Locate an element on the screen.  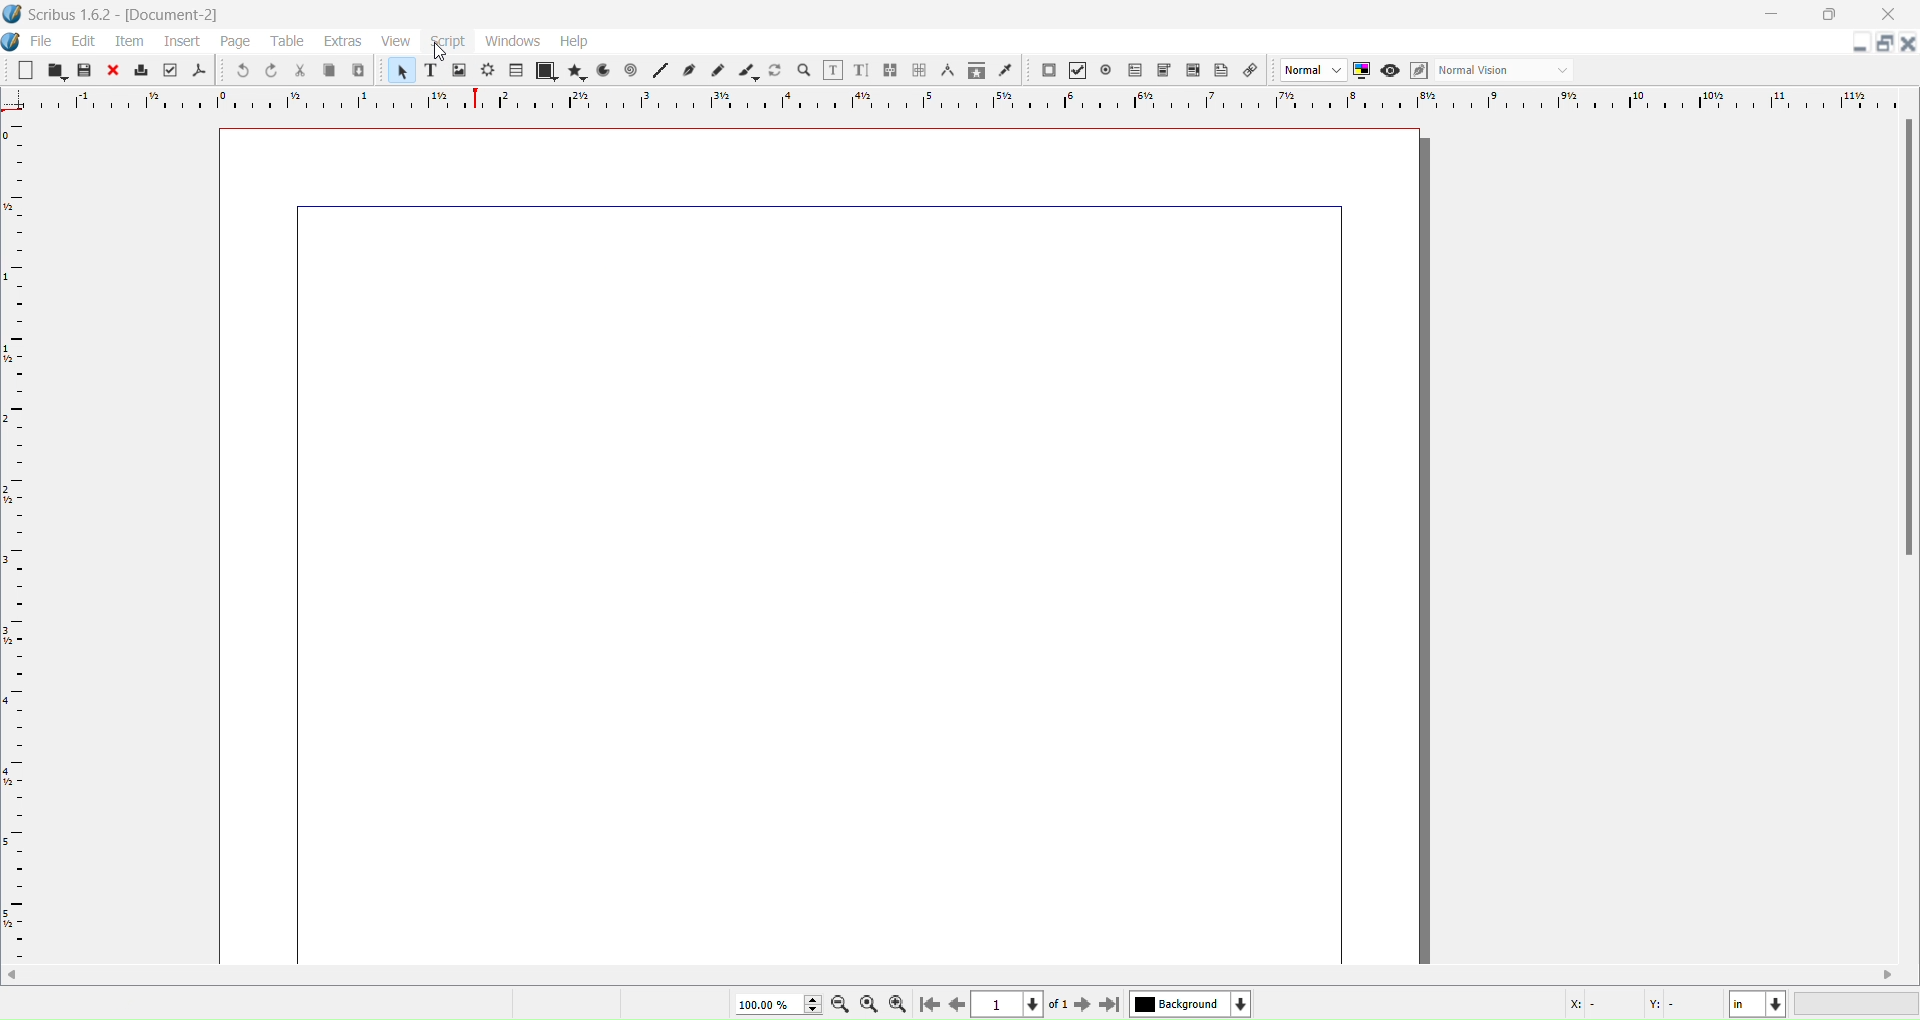
Close is located at coordinates (110, 71).